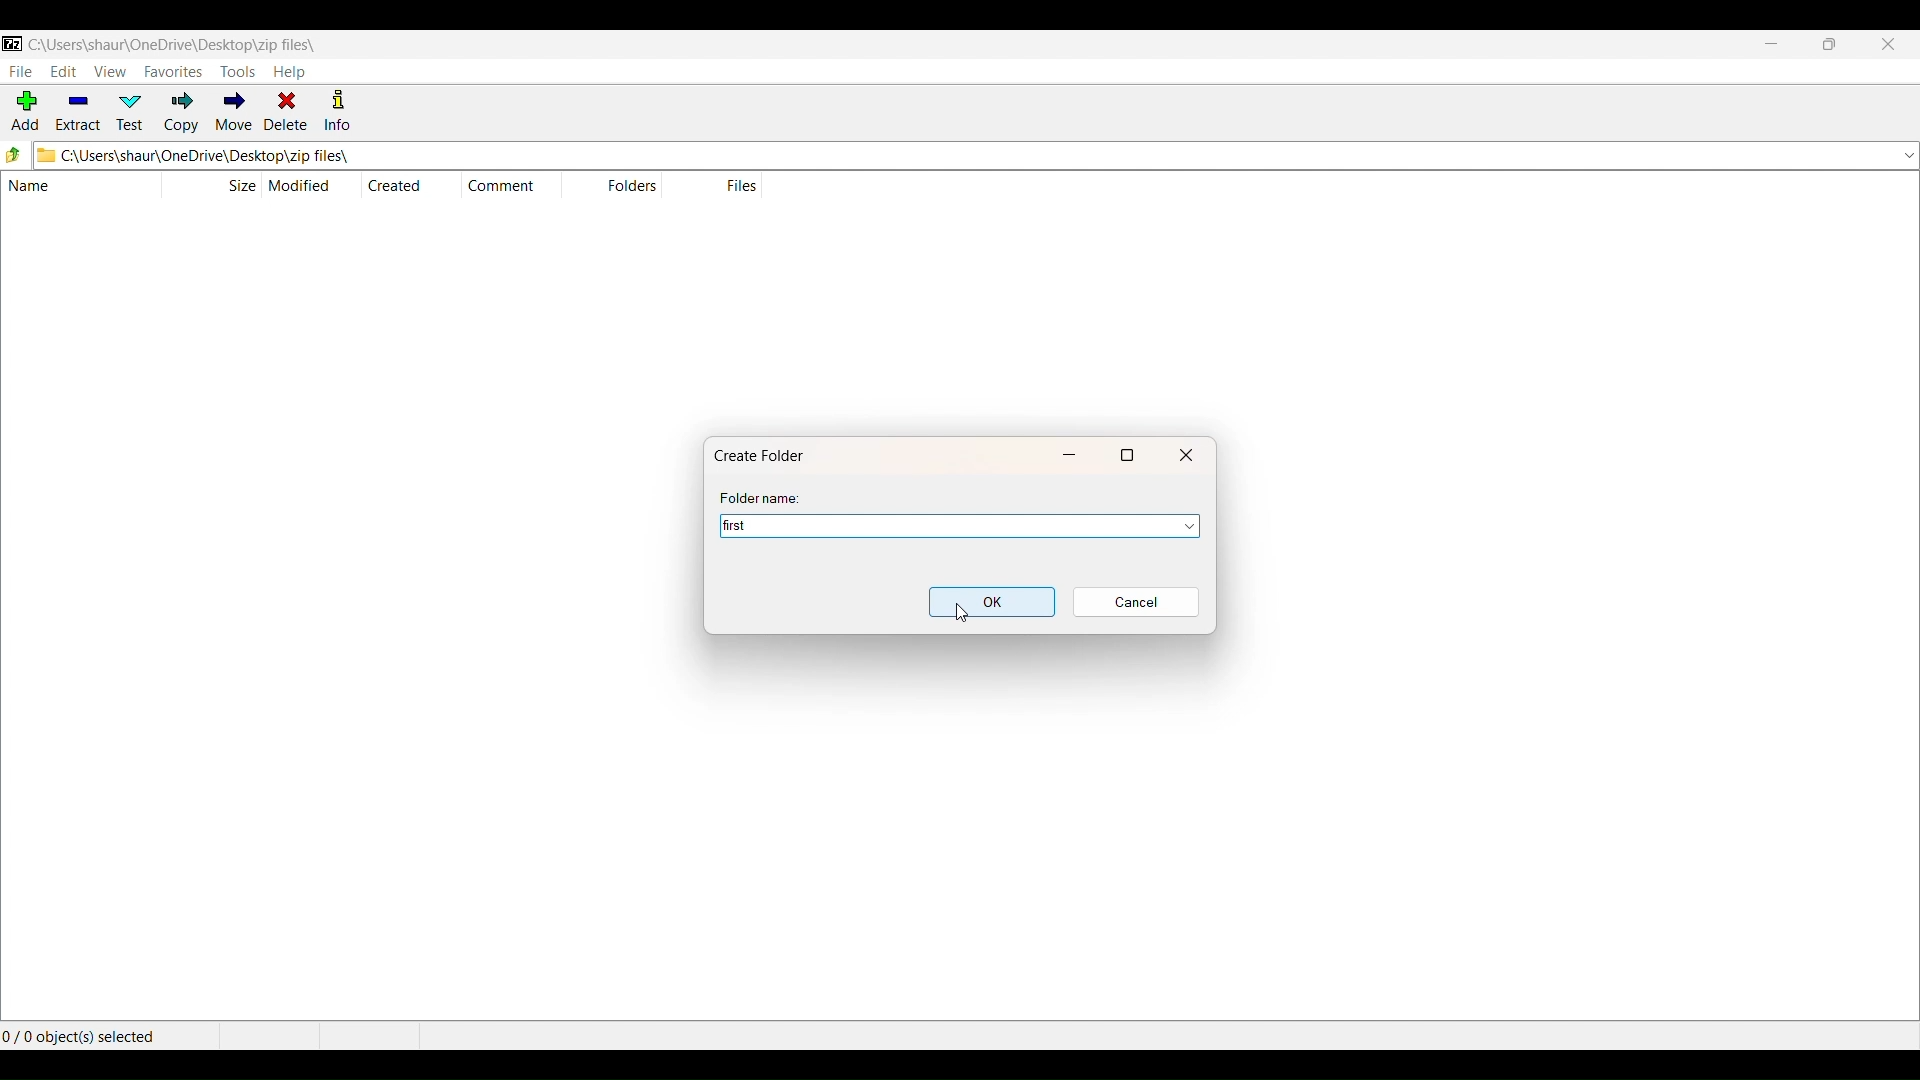 Image resolution: width=1920 pixels, height=1080 pixels. What do you see at coordinates (22, 113) in the screenshot?
I see `ADD` at bounding box center [22, 113].